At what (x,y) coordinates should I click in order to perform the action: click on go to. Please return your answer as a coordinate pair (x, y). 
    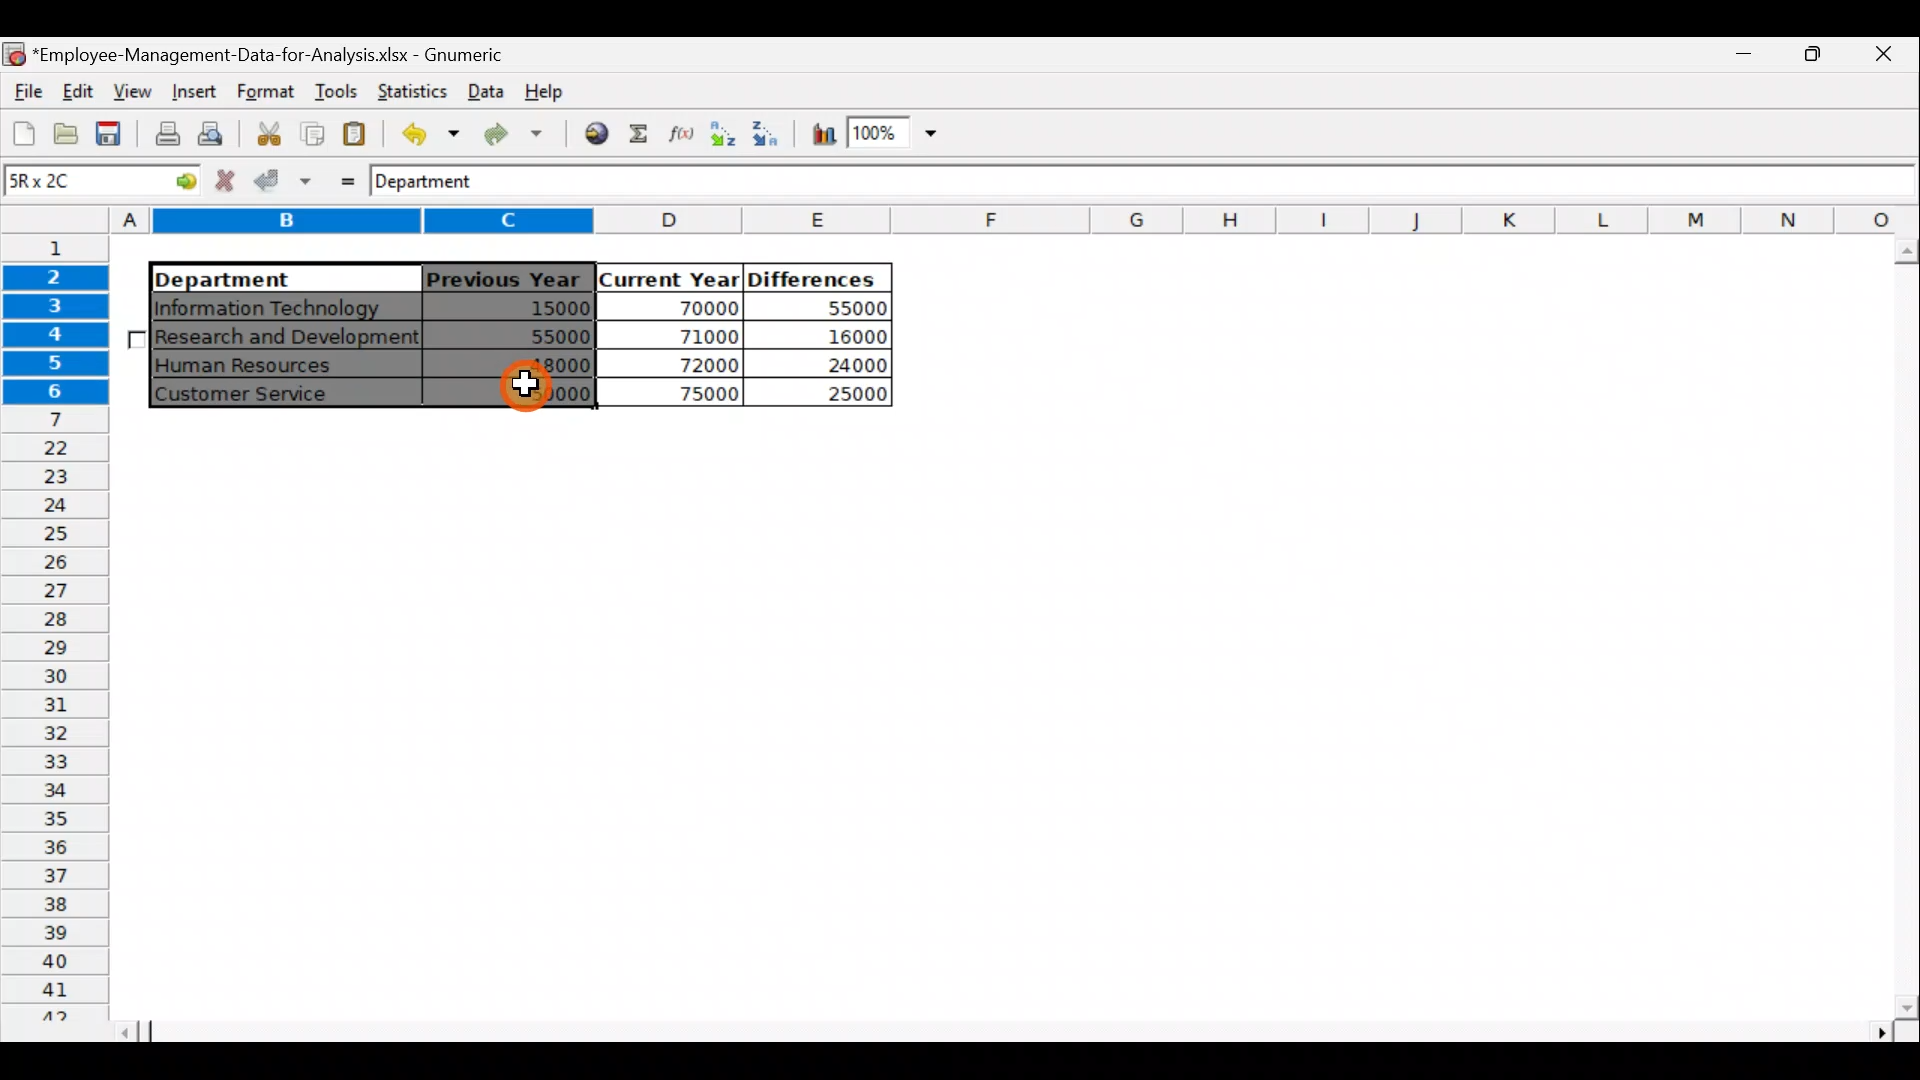
    Looking at the image, I should click on (174, 183).